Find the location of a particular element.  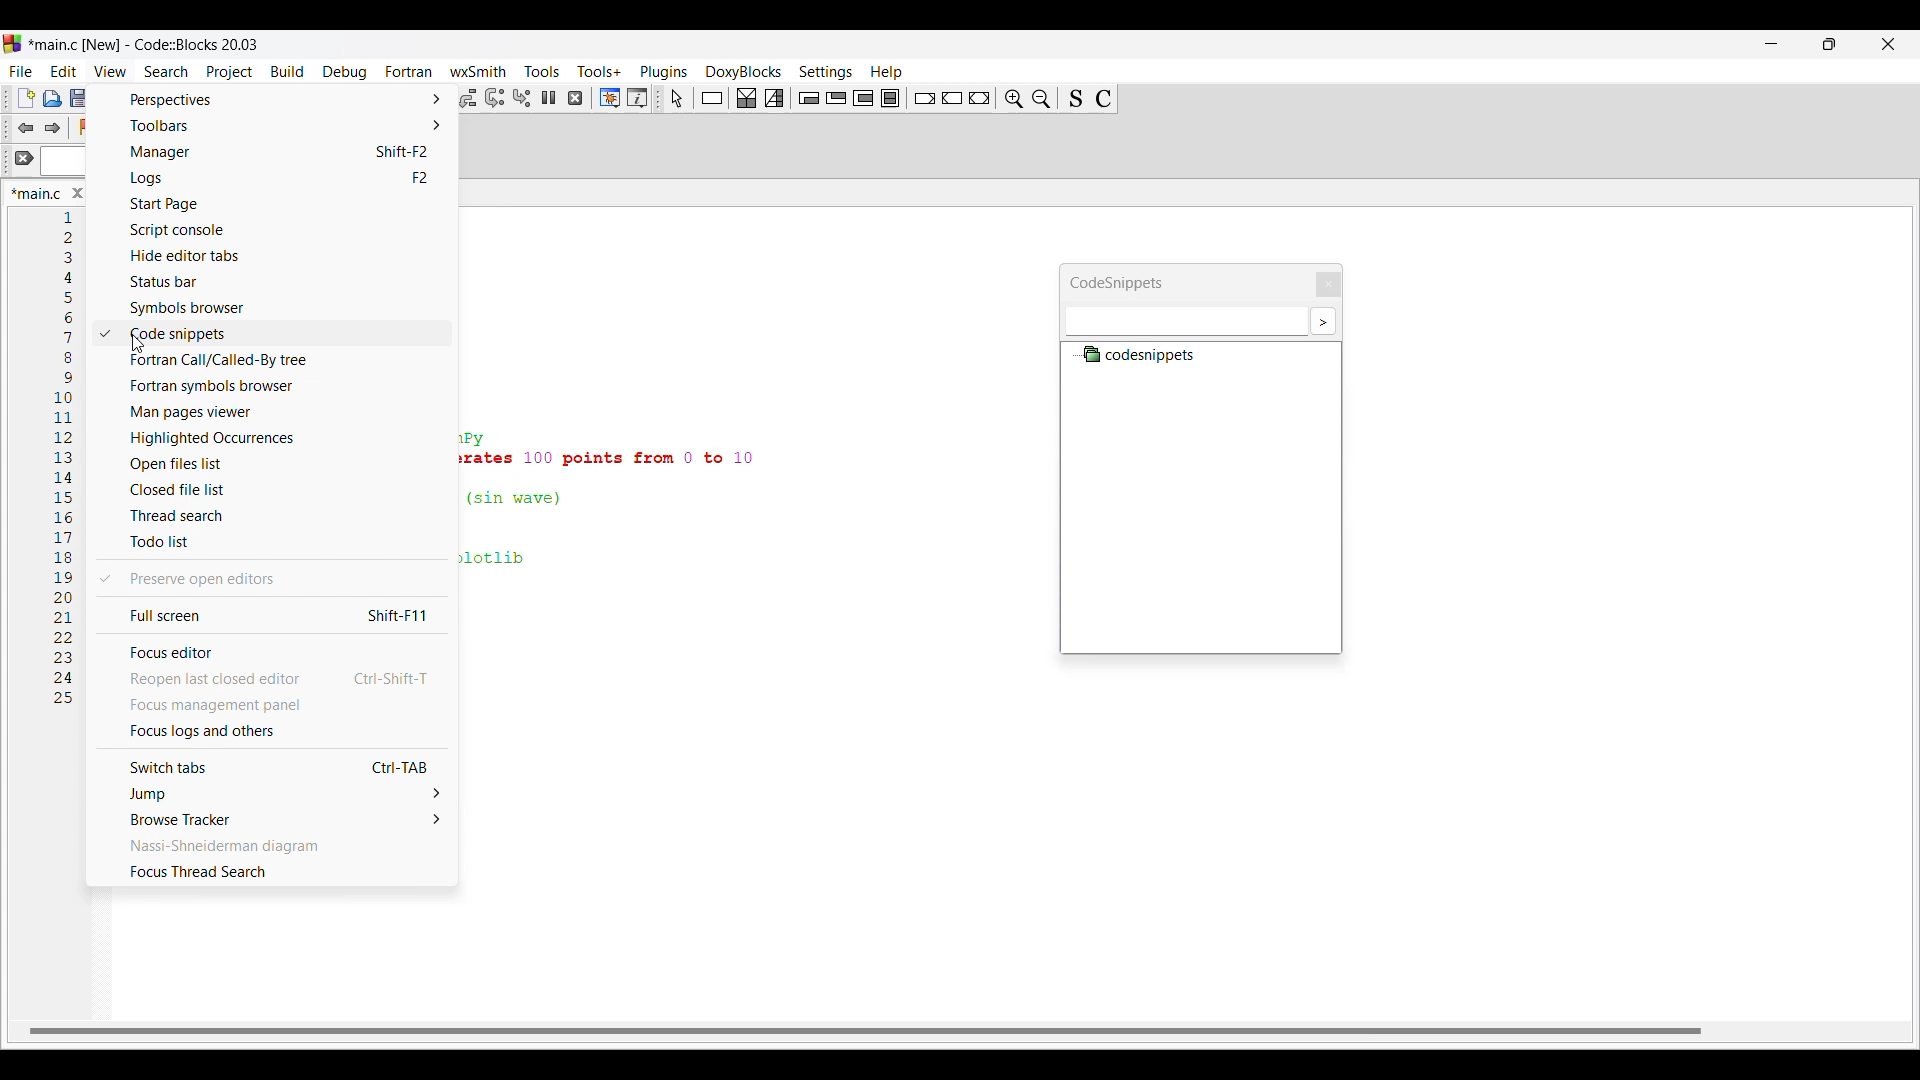

Step into instruction is located at coordinates (521, 98).